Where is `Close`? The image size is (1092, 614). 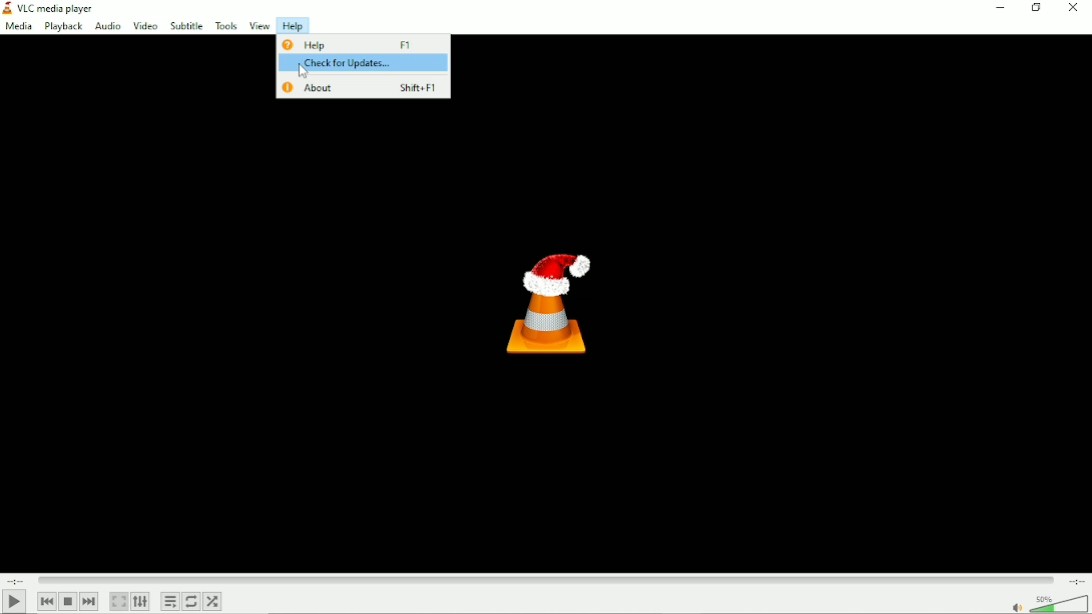
Close is located at coordinates (1073, 9).